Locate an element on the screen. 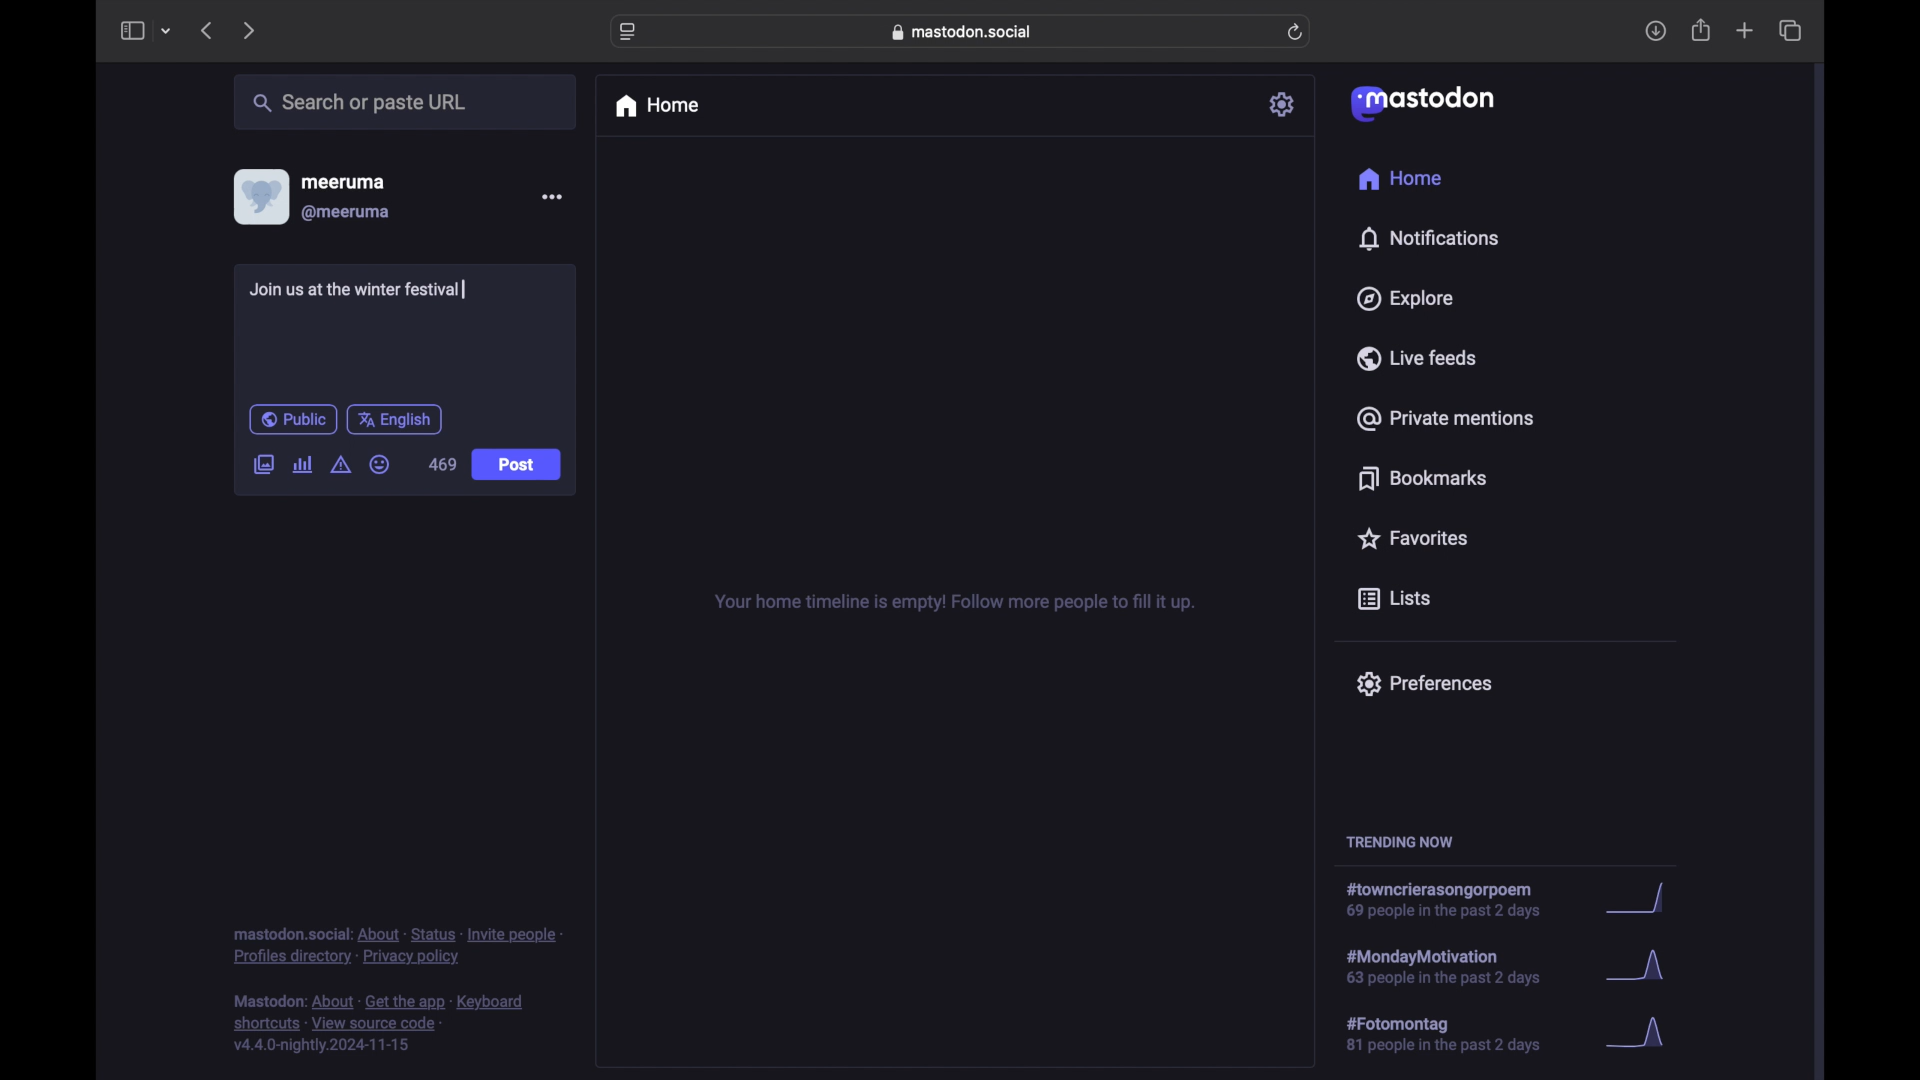  settings is located at coordinates (1284, 104).